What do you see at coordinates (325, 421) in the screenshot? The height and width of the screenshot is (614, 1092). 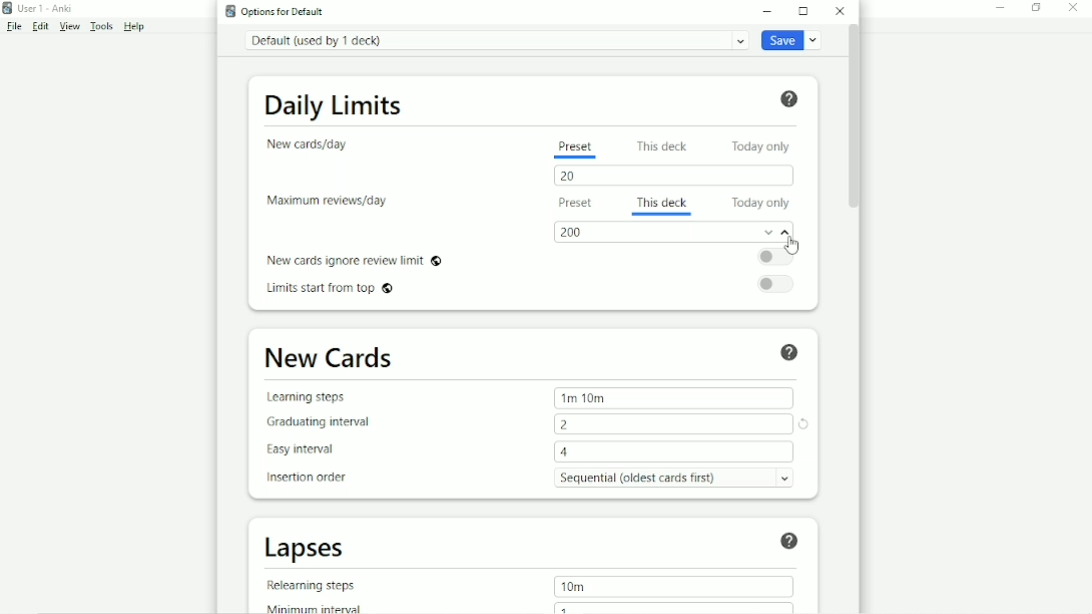 I see `Graduating interval` at bounding box center [325, 421].